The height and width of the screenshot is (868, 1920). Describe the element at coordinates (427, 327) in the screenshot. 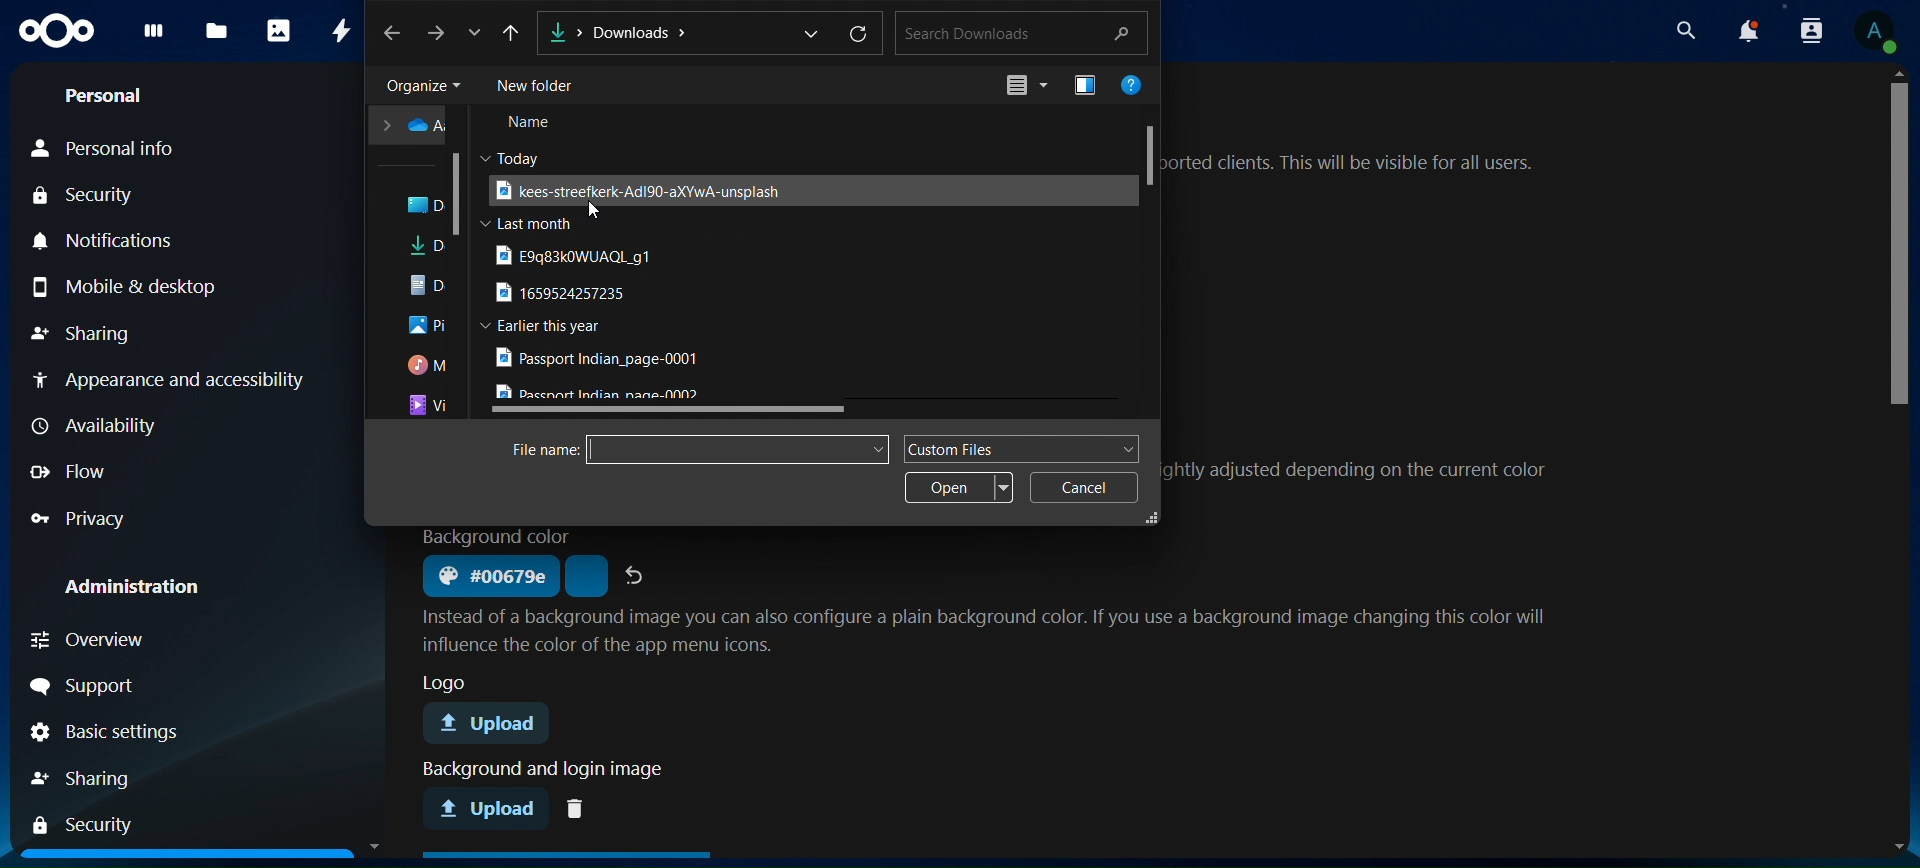

I see `picture` at that location.